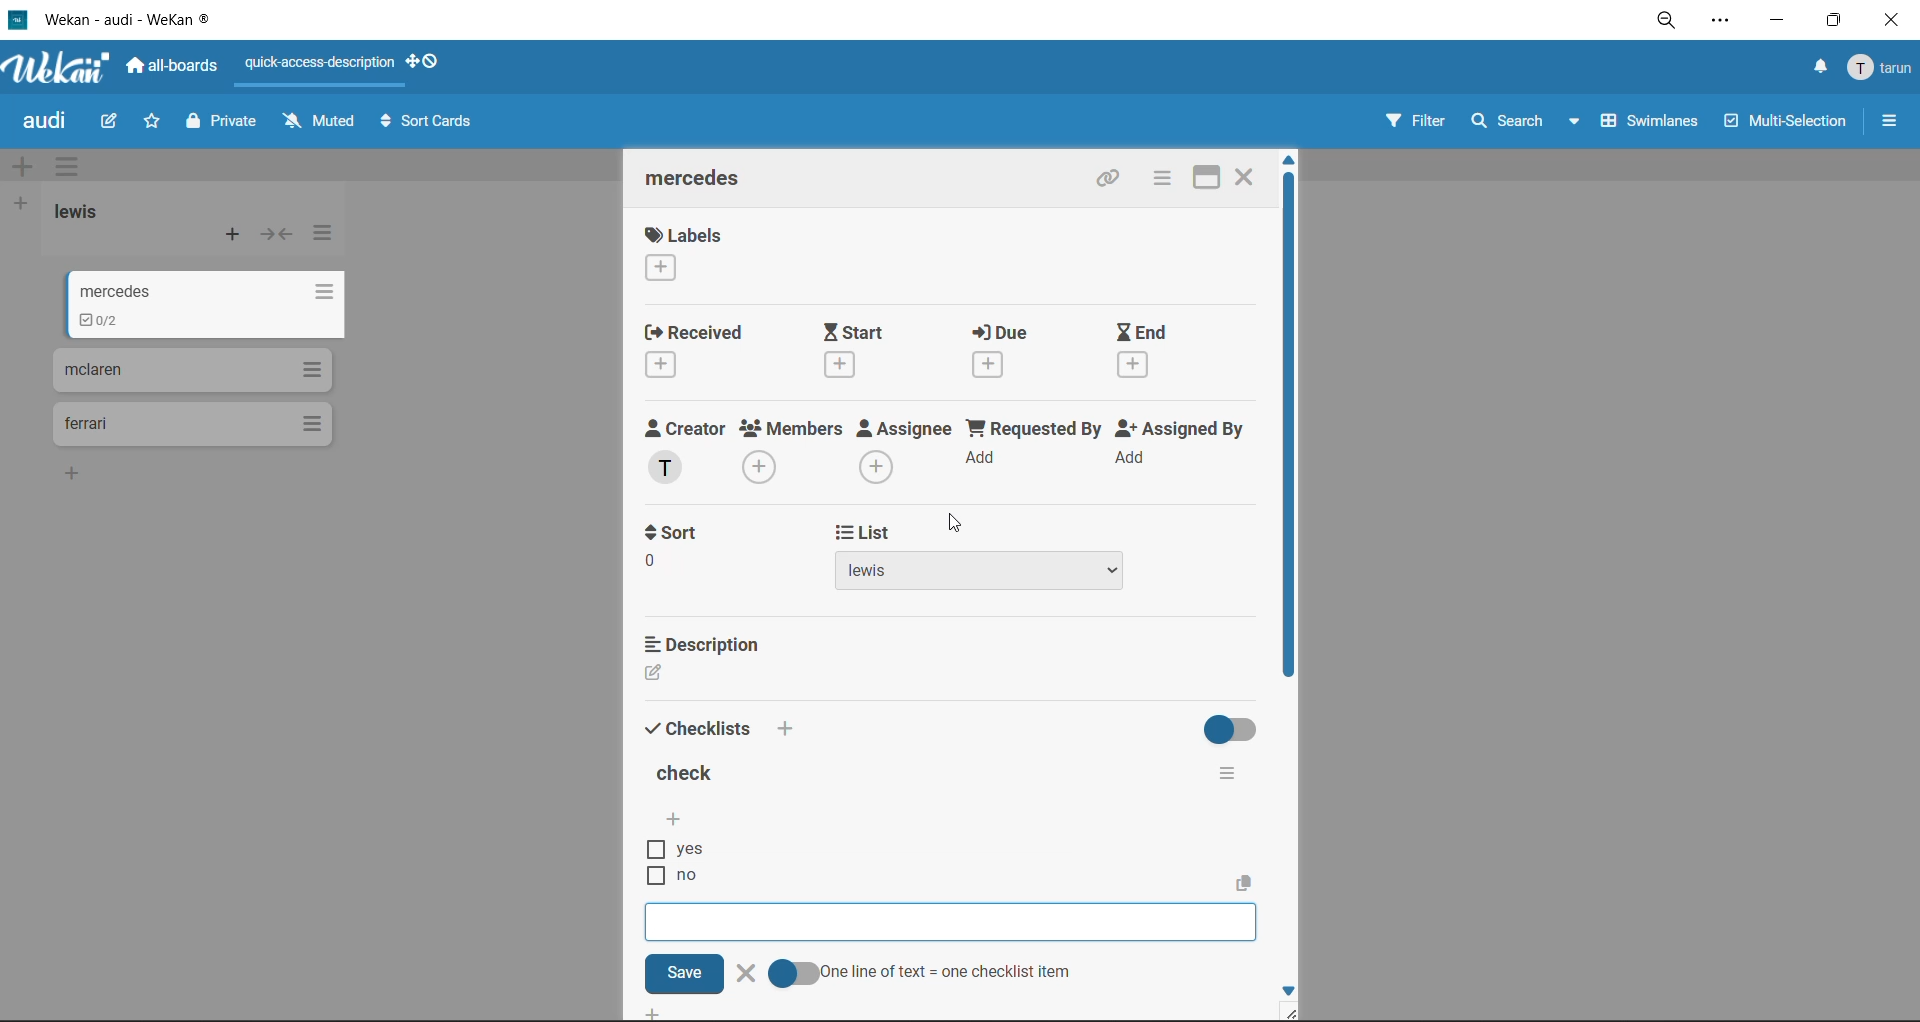 The width and height of the screenshot is (1920, 1022). Describe the element at coordinates (705, 673) in the screenshot. I see `description` at that location.